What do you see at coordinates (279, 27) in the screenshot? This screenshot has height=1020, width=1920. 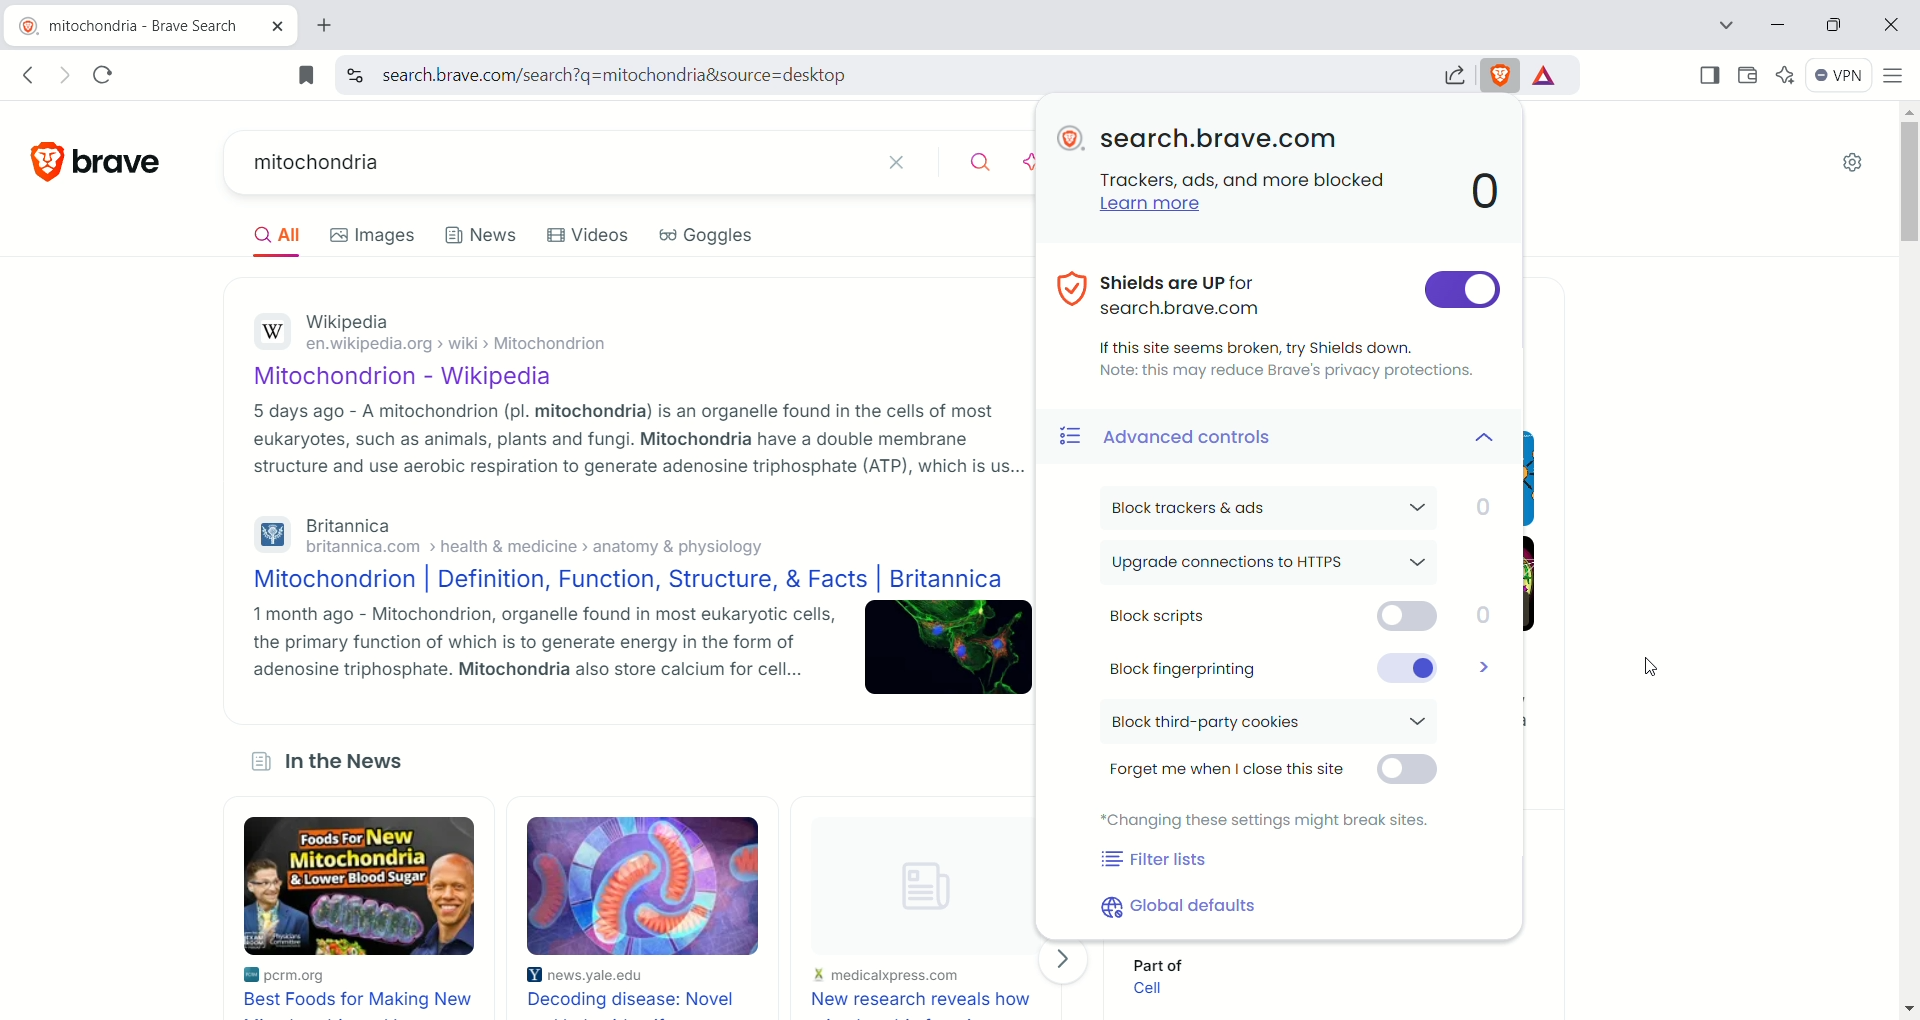 I see `Close tab` at bounding box center [279, 27].